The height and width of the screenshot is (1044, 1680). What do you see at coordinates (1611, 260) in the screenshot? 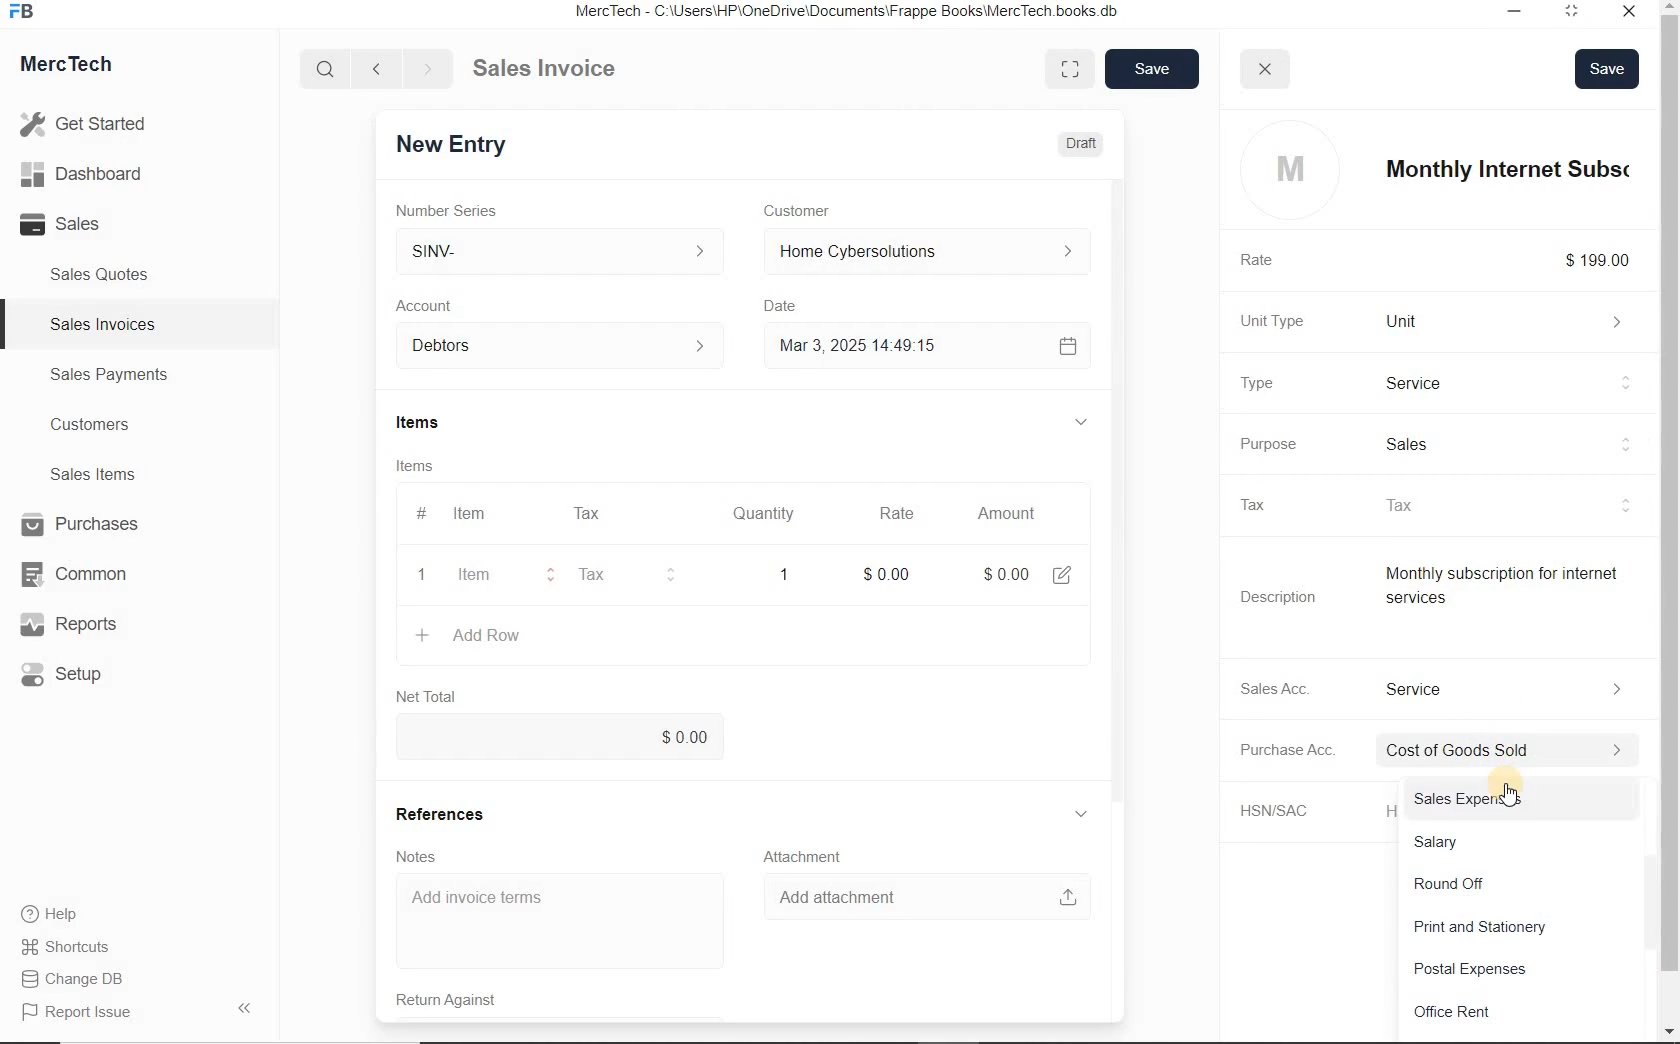
I see `$199` at bounding box center [1611, 260].